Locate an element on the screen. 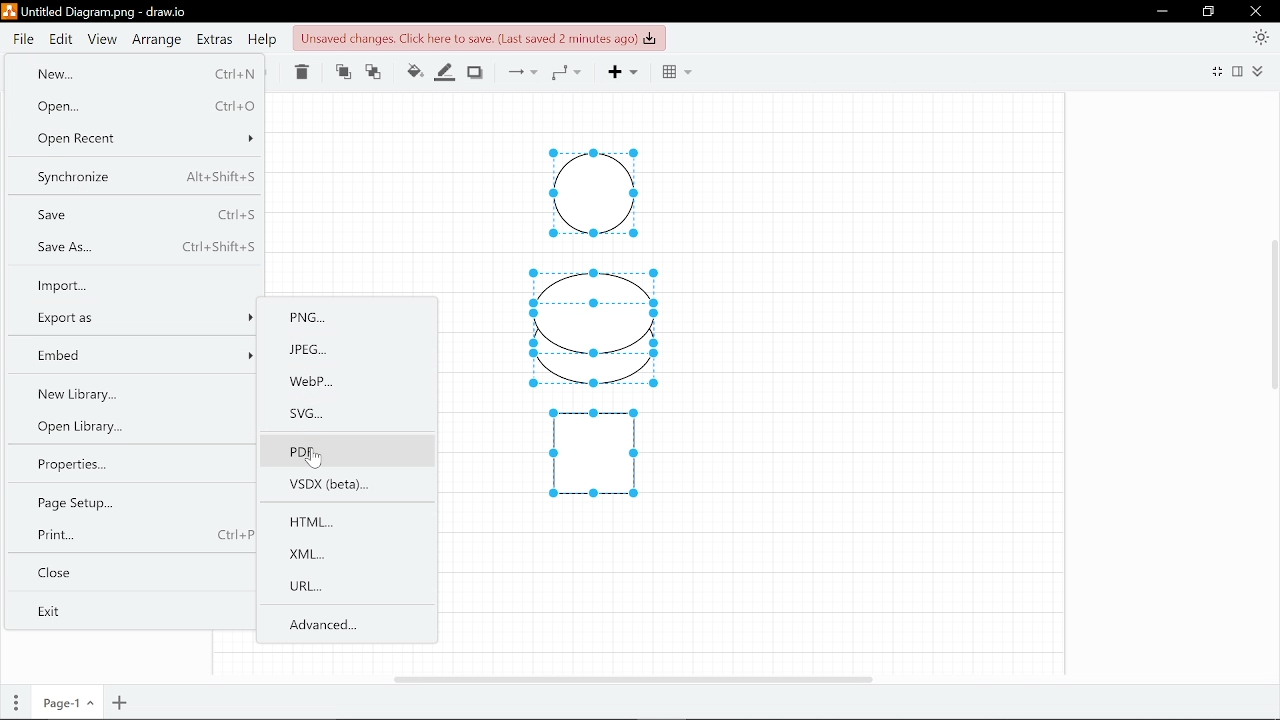 The image size is (1280, 720). Collapse is located at coordinates (1257, 71).